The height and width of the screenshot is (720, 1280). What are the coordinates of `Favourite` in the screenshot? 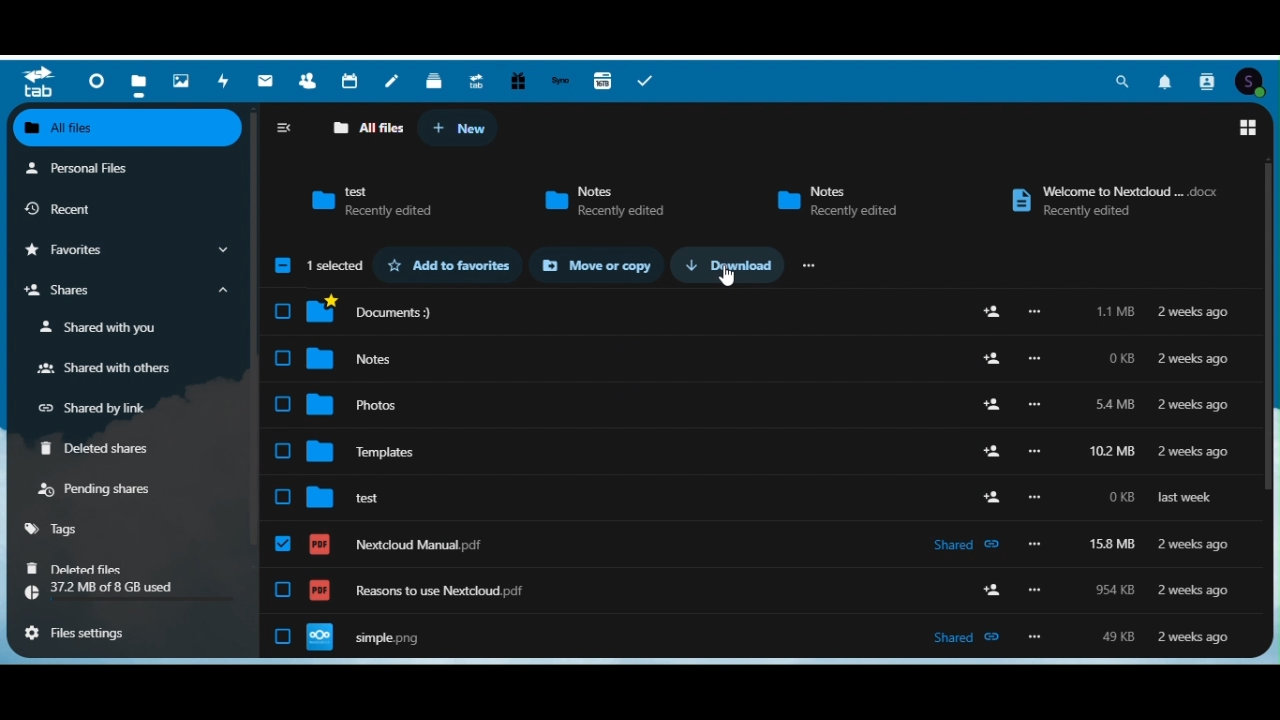 It's located at (126, 251).